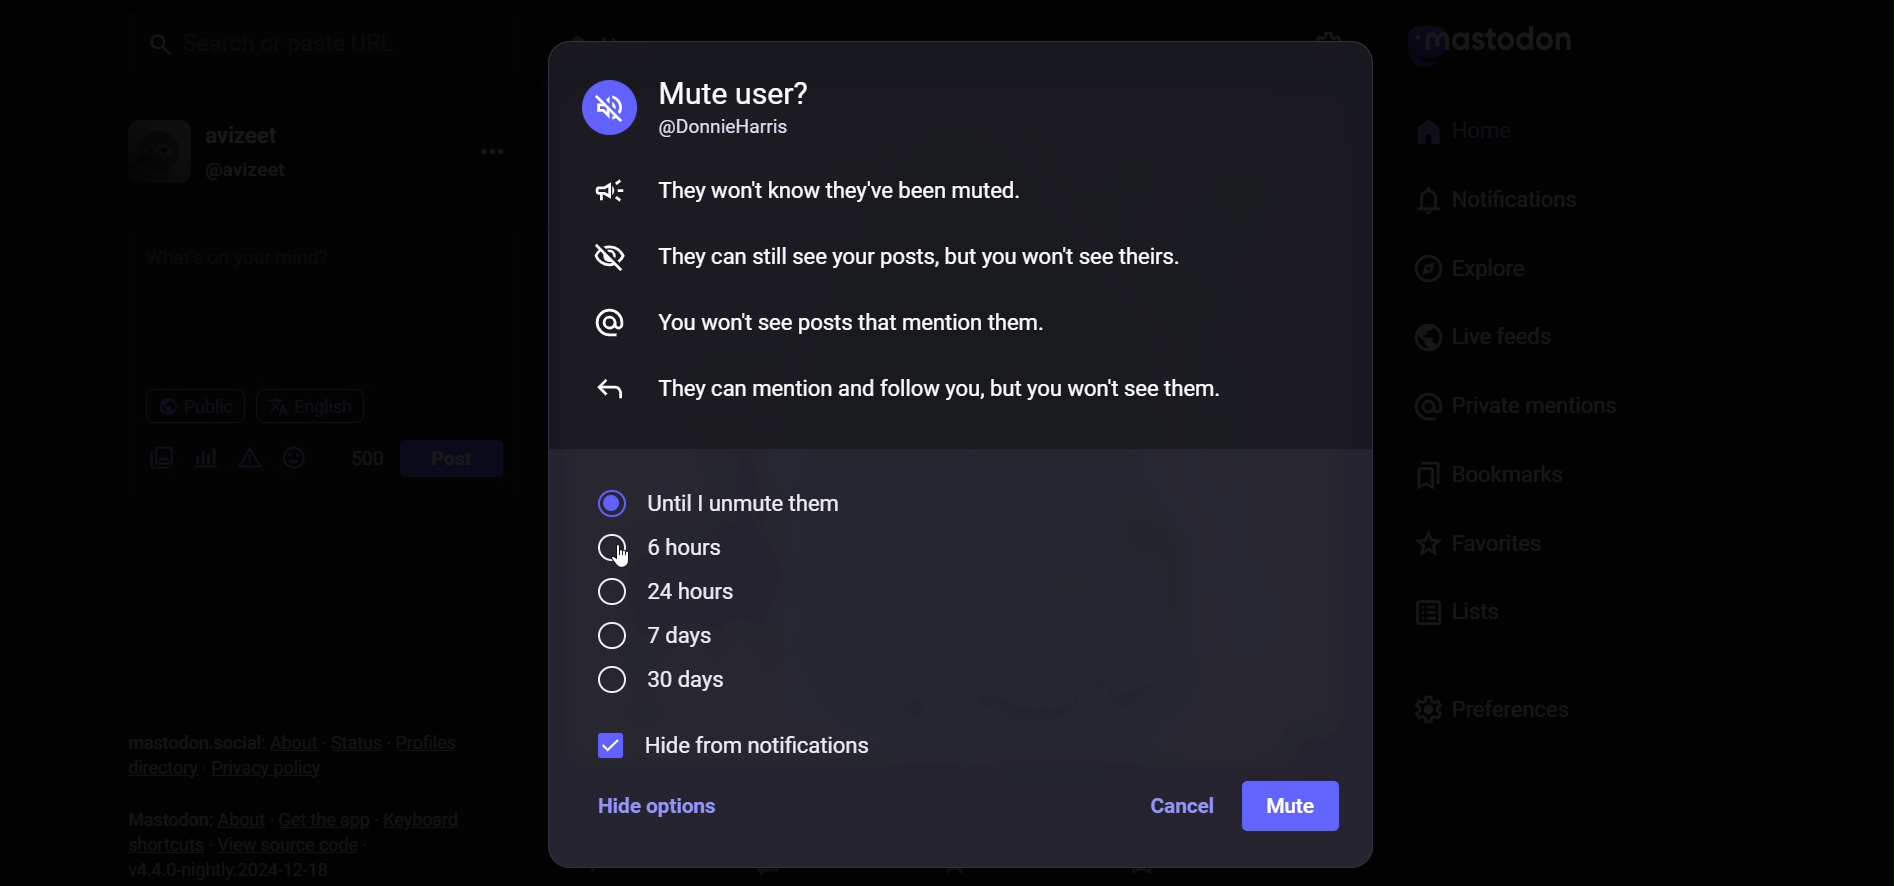 This screenshot has height=886, width=1894. What do you see at coordinates (653, 637) in the screenshot?
I see `7 days` at bounding box center [653, 637].